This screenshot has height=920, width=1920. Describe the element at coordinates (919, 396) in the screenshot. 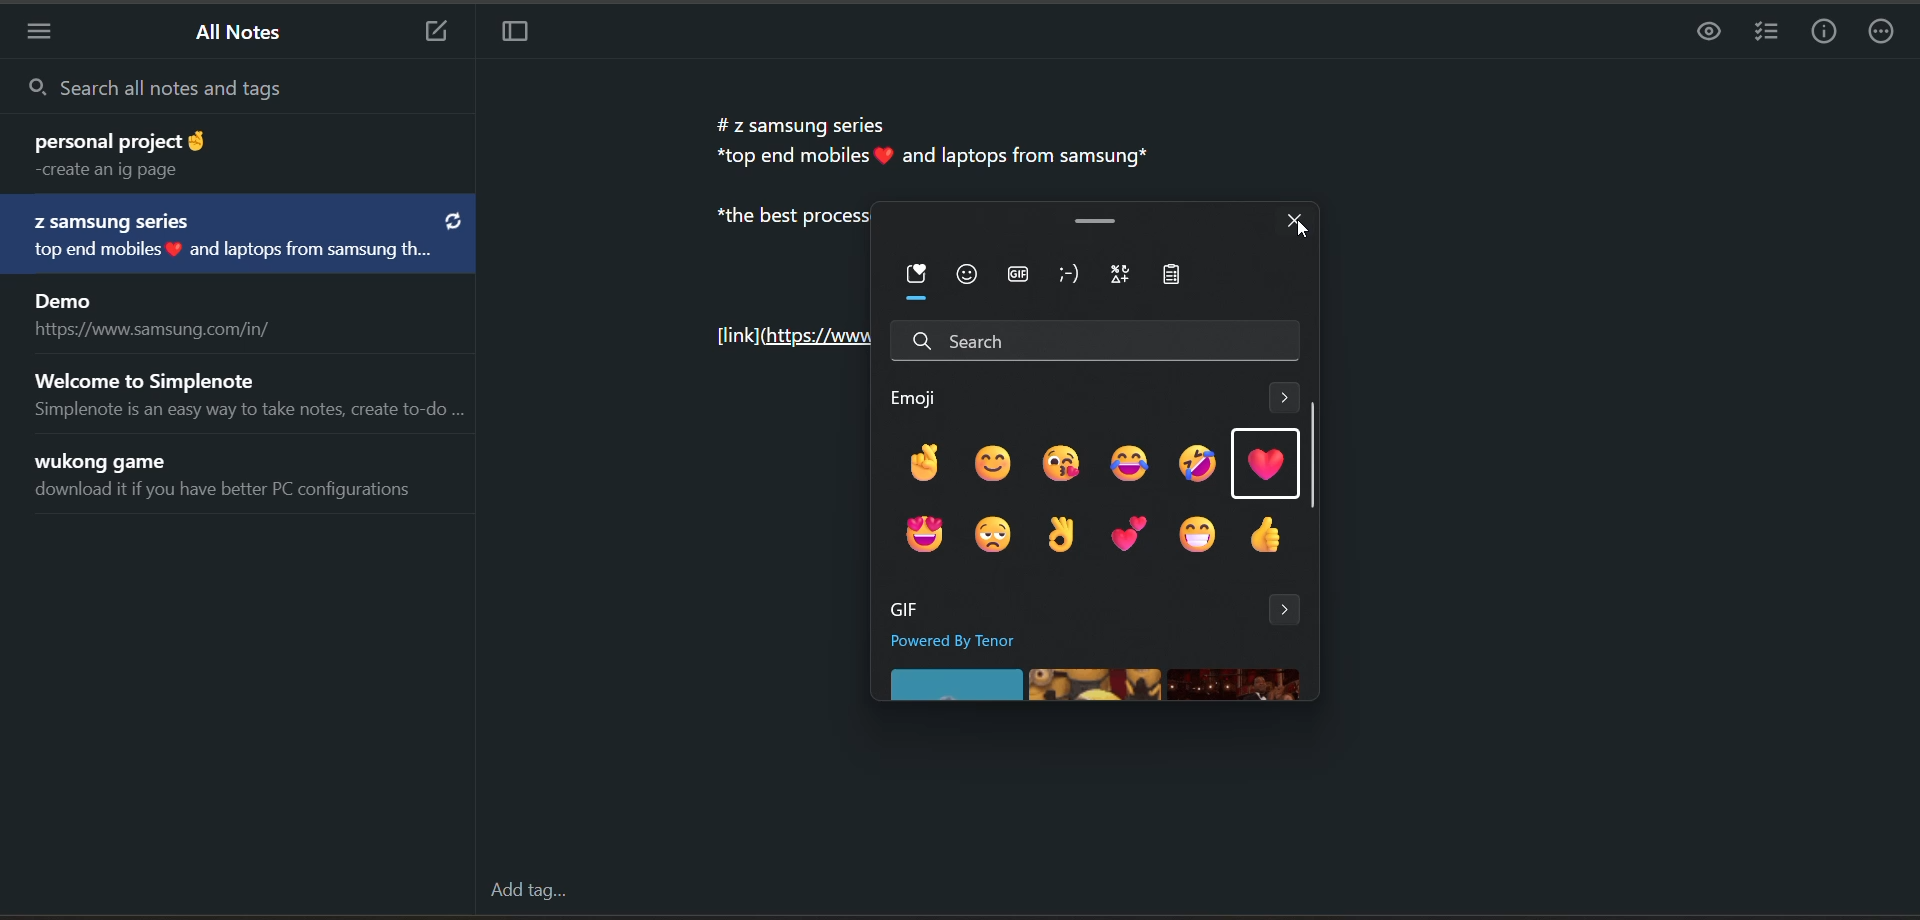

I see `emoji` at that location.